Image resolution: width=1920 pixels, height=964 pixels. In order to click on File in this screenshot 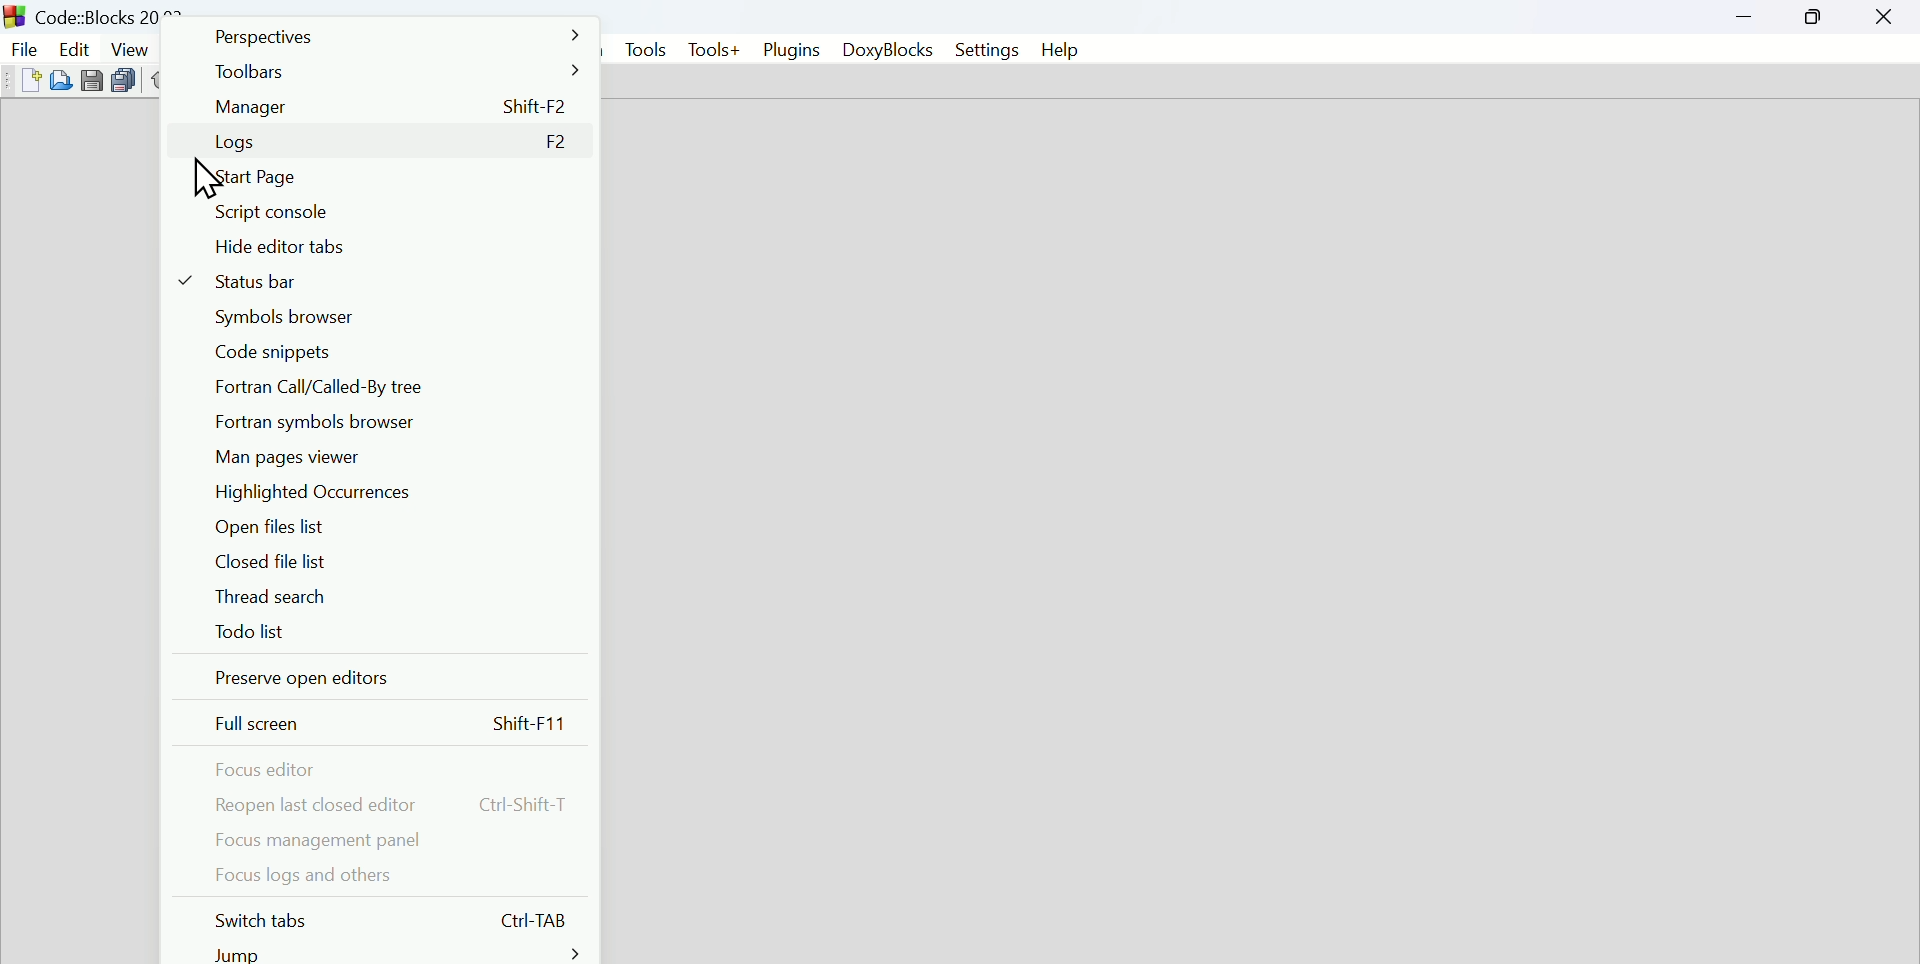, I will do `click(23, 49)`.